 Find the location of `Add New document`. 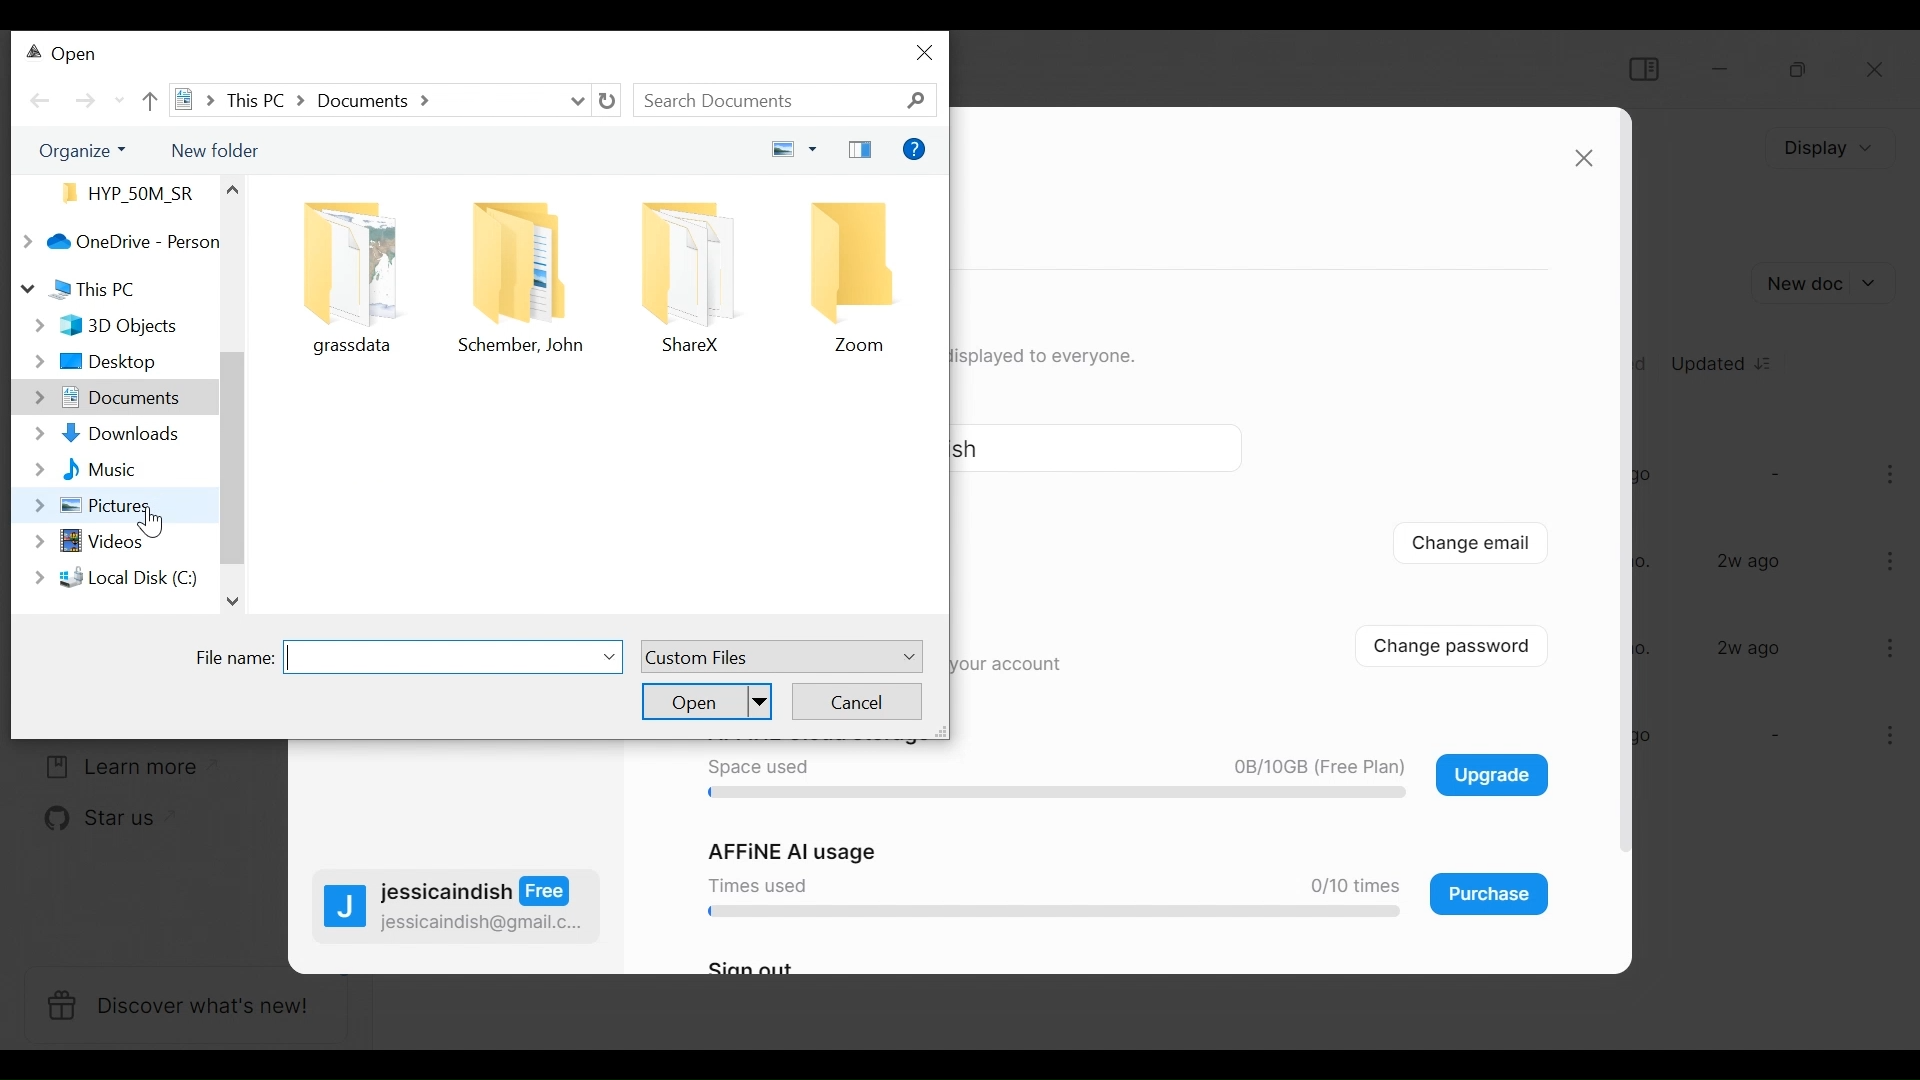

Add New document is located at coordinates (1826, 283).